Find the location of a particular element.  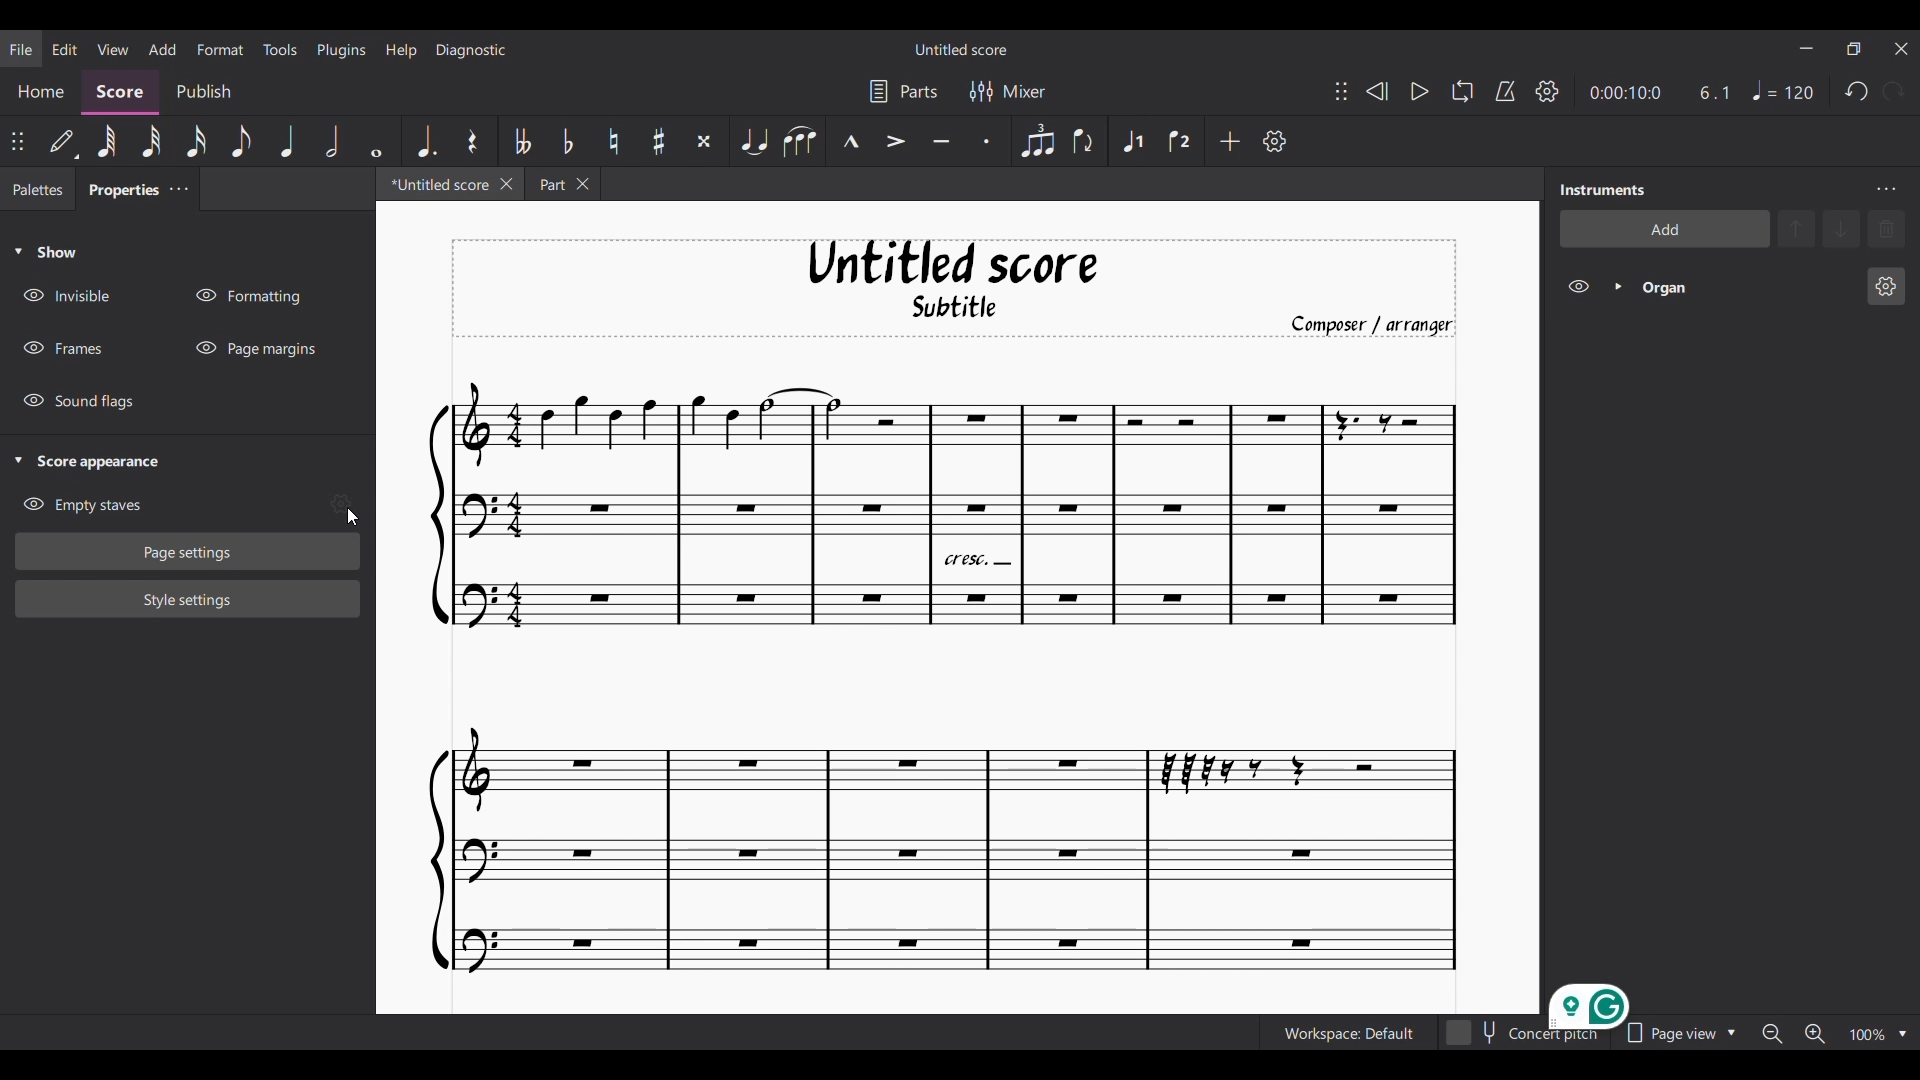

Delete selection is located at coordinates (1886, 229).